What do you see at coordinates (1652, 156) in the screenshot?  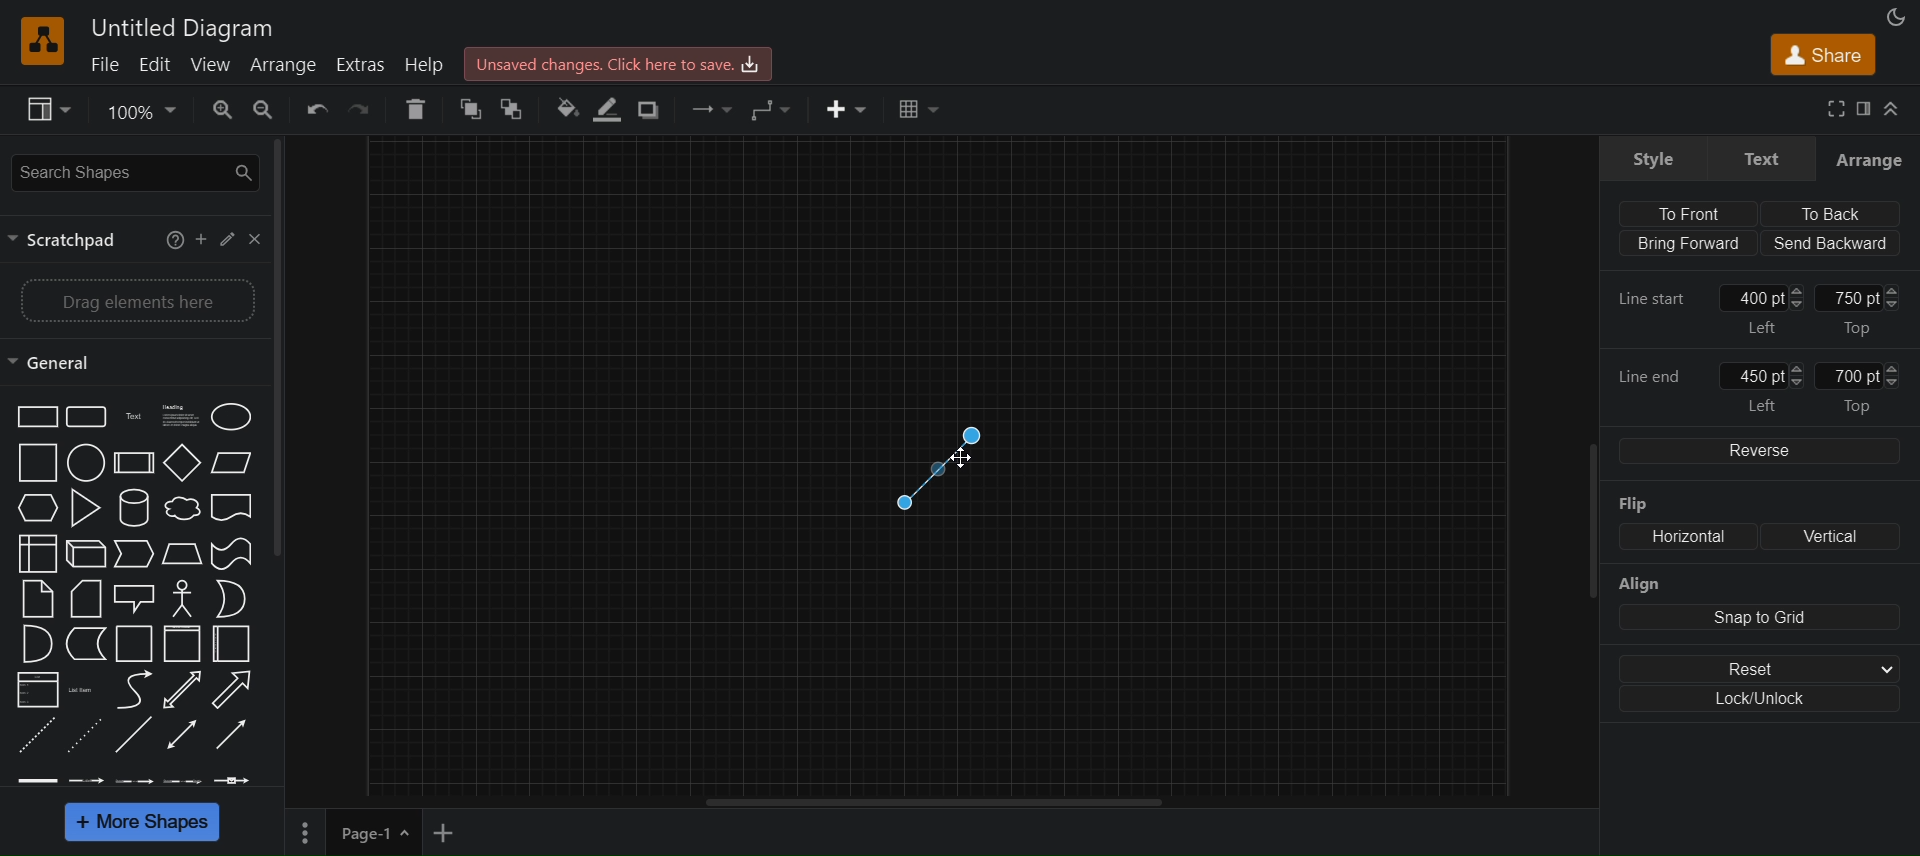 I see `style` at bounding box center [1652, 156].